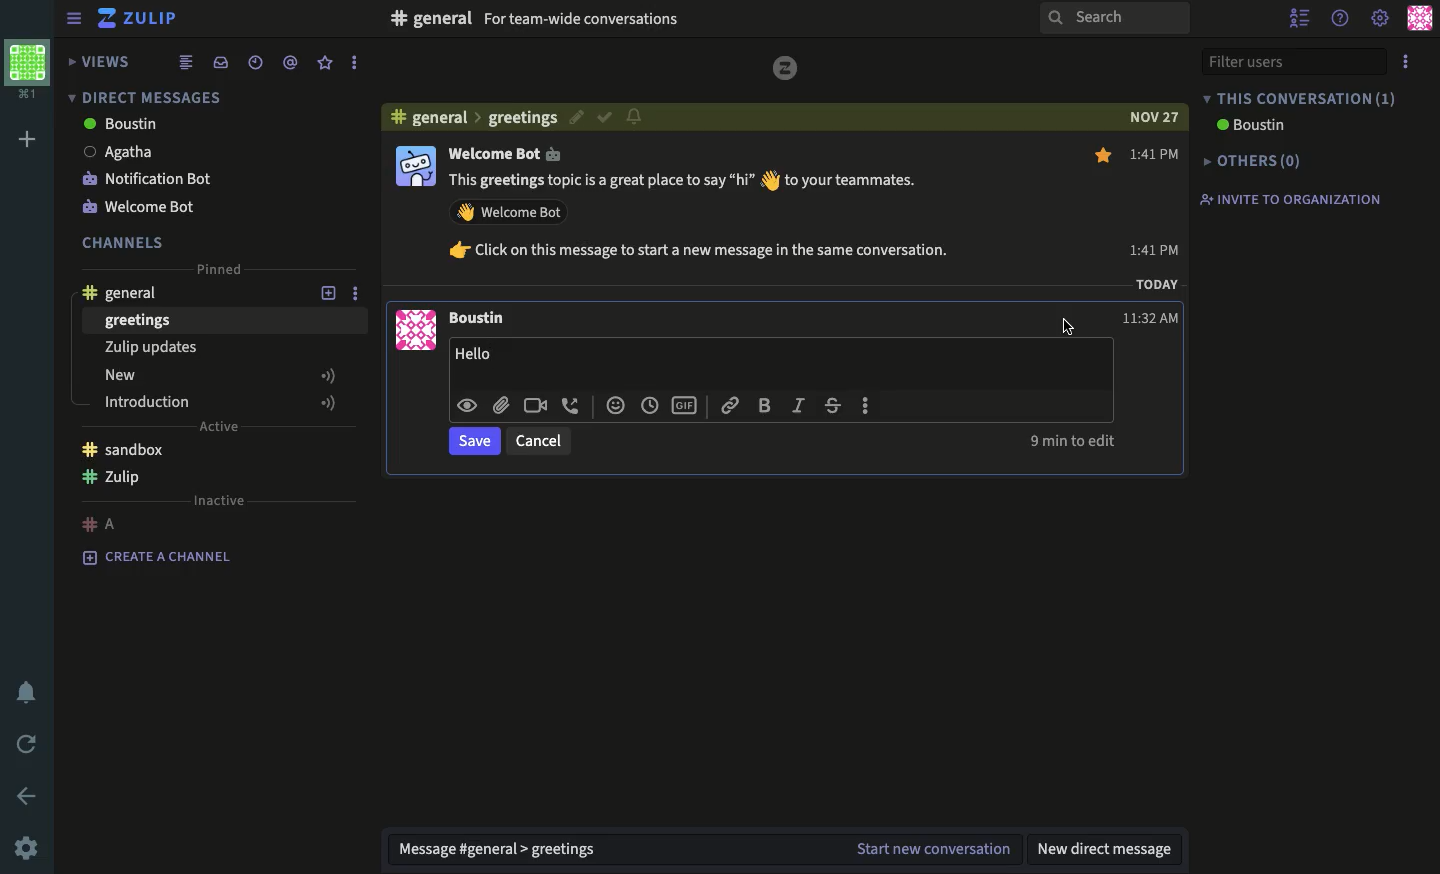  What do you see at coordinates (477, 314) in the screenshot?
I see `Boustin` at bounding box center [477, 314].